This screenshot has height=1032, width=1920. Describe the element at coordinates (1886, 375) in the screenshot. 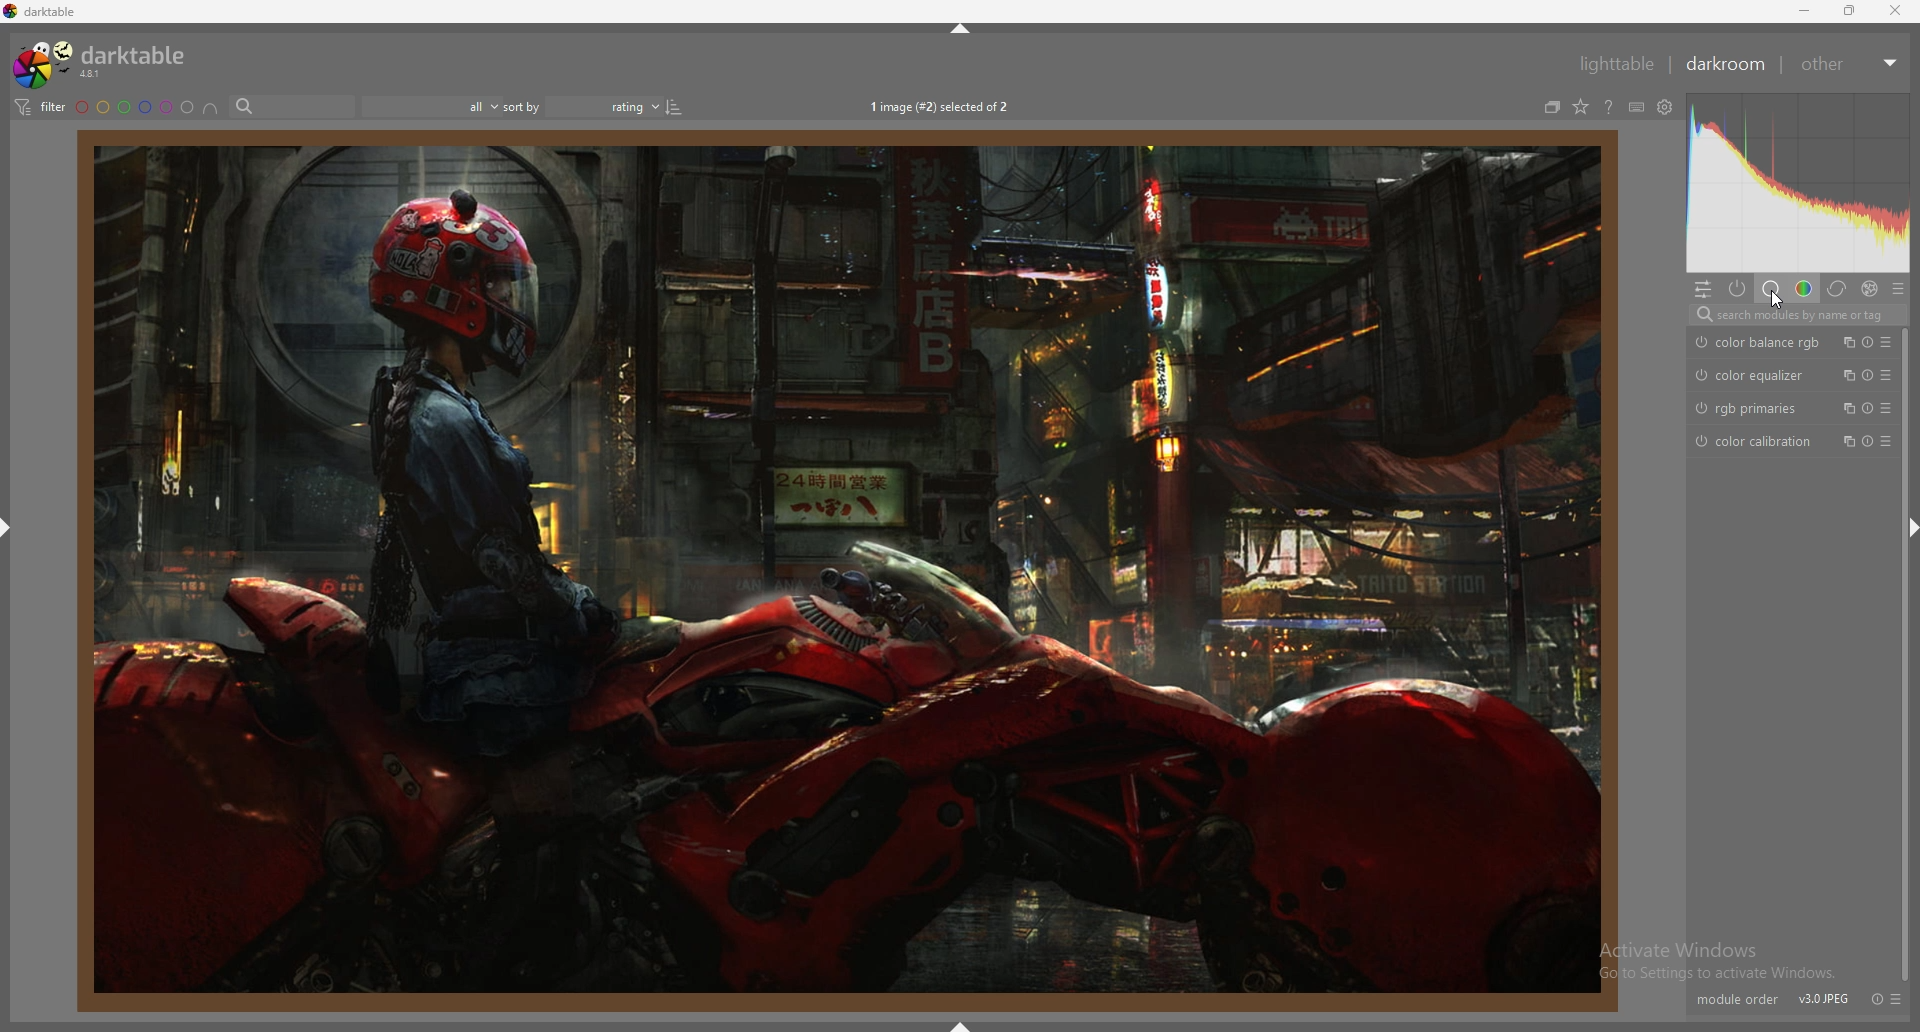

I see `presets` at that location.